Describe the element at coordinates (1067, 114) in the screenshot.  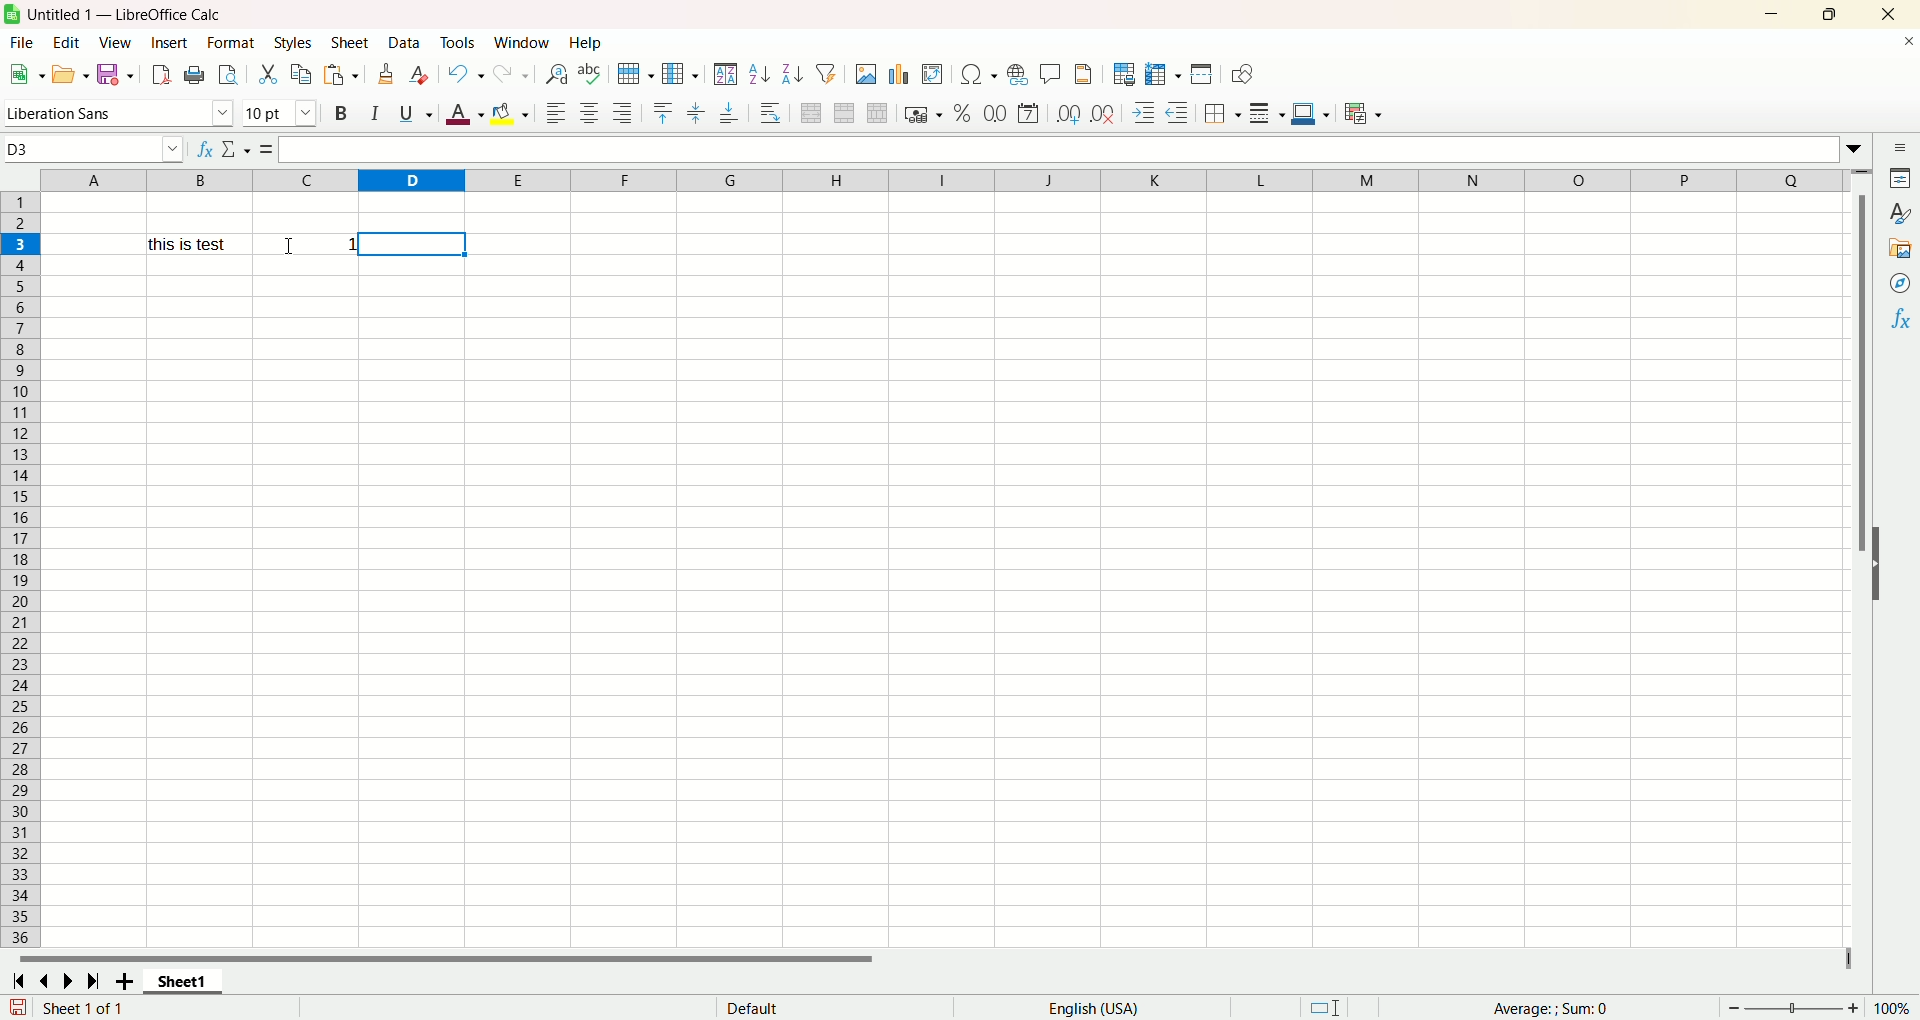
I see `add decimal places` at that location.